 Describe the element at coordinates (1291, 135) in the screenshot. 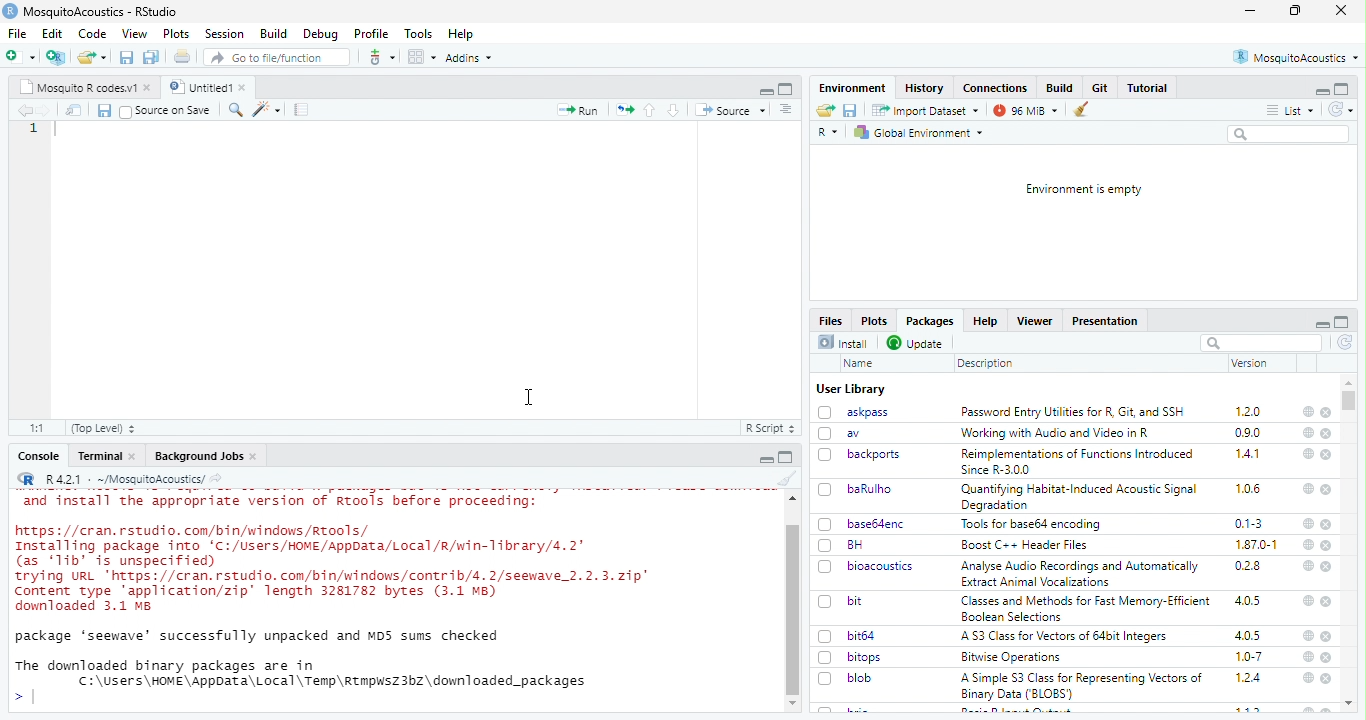

I see `searchbox` at that location.